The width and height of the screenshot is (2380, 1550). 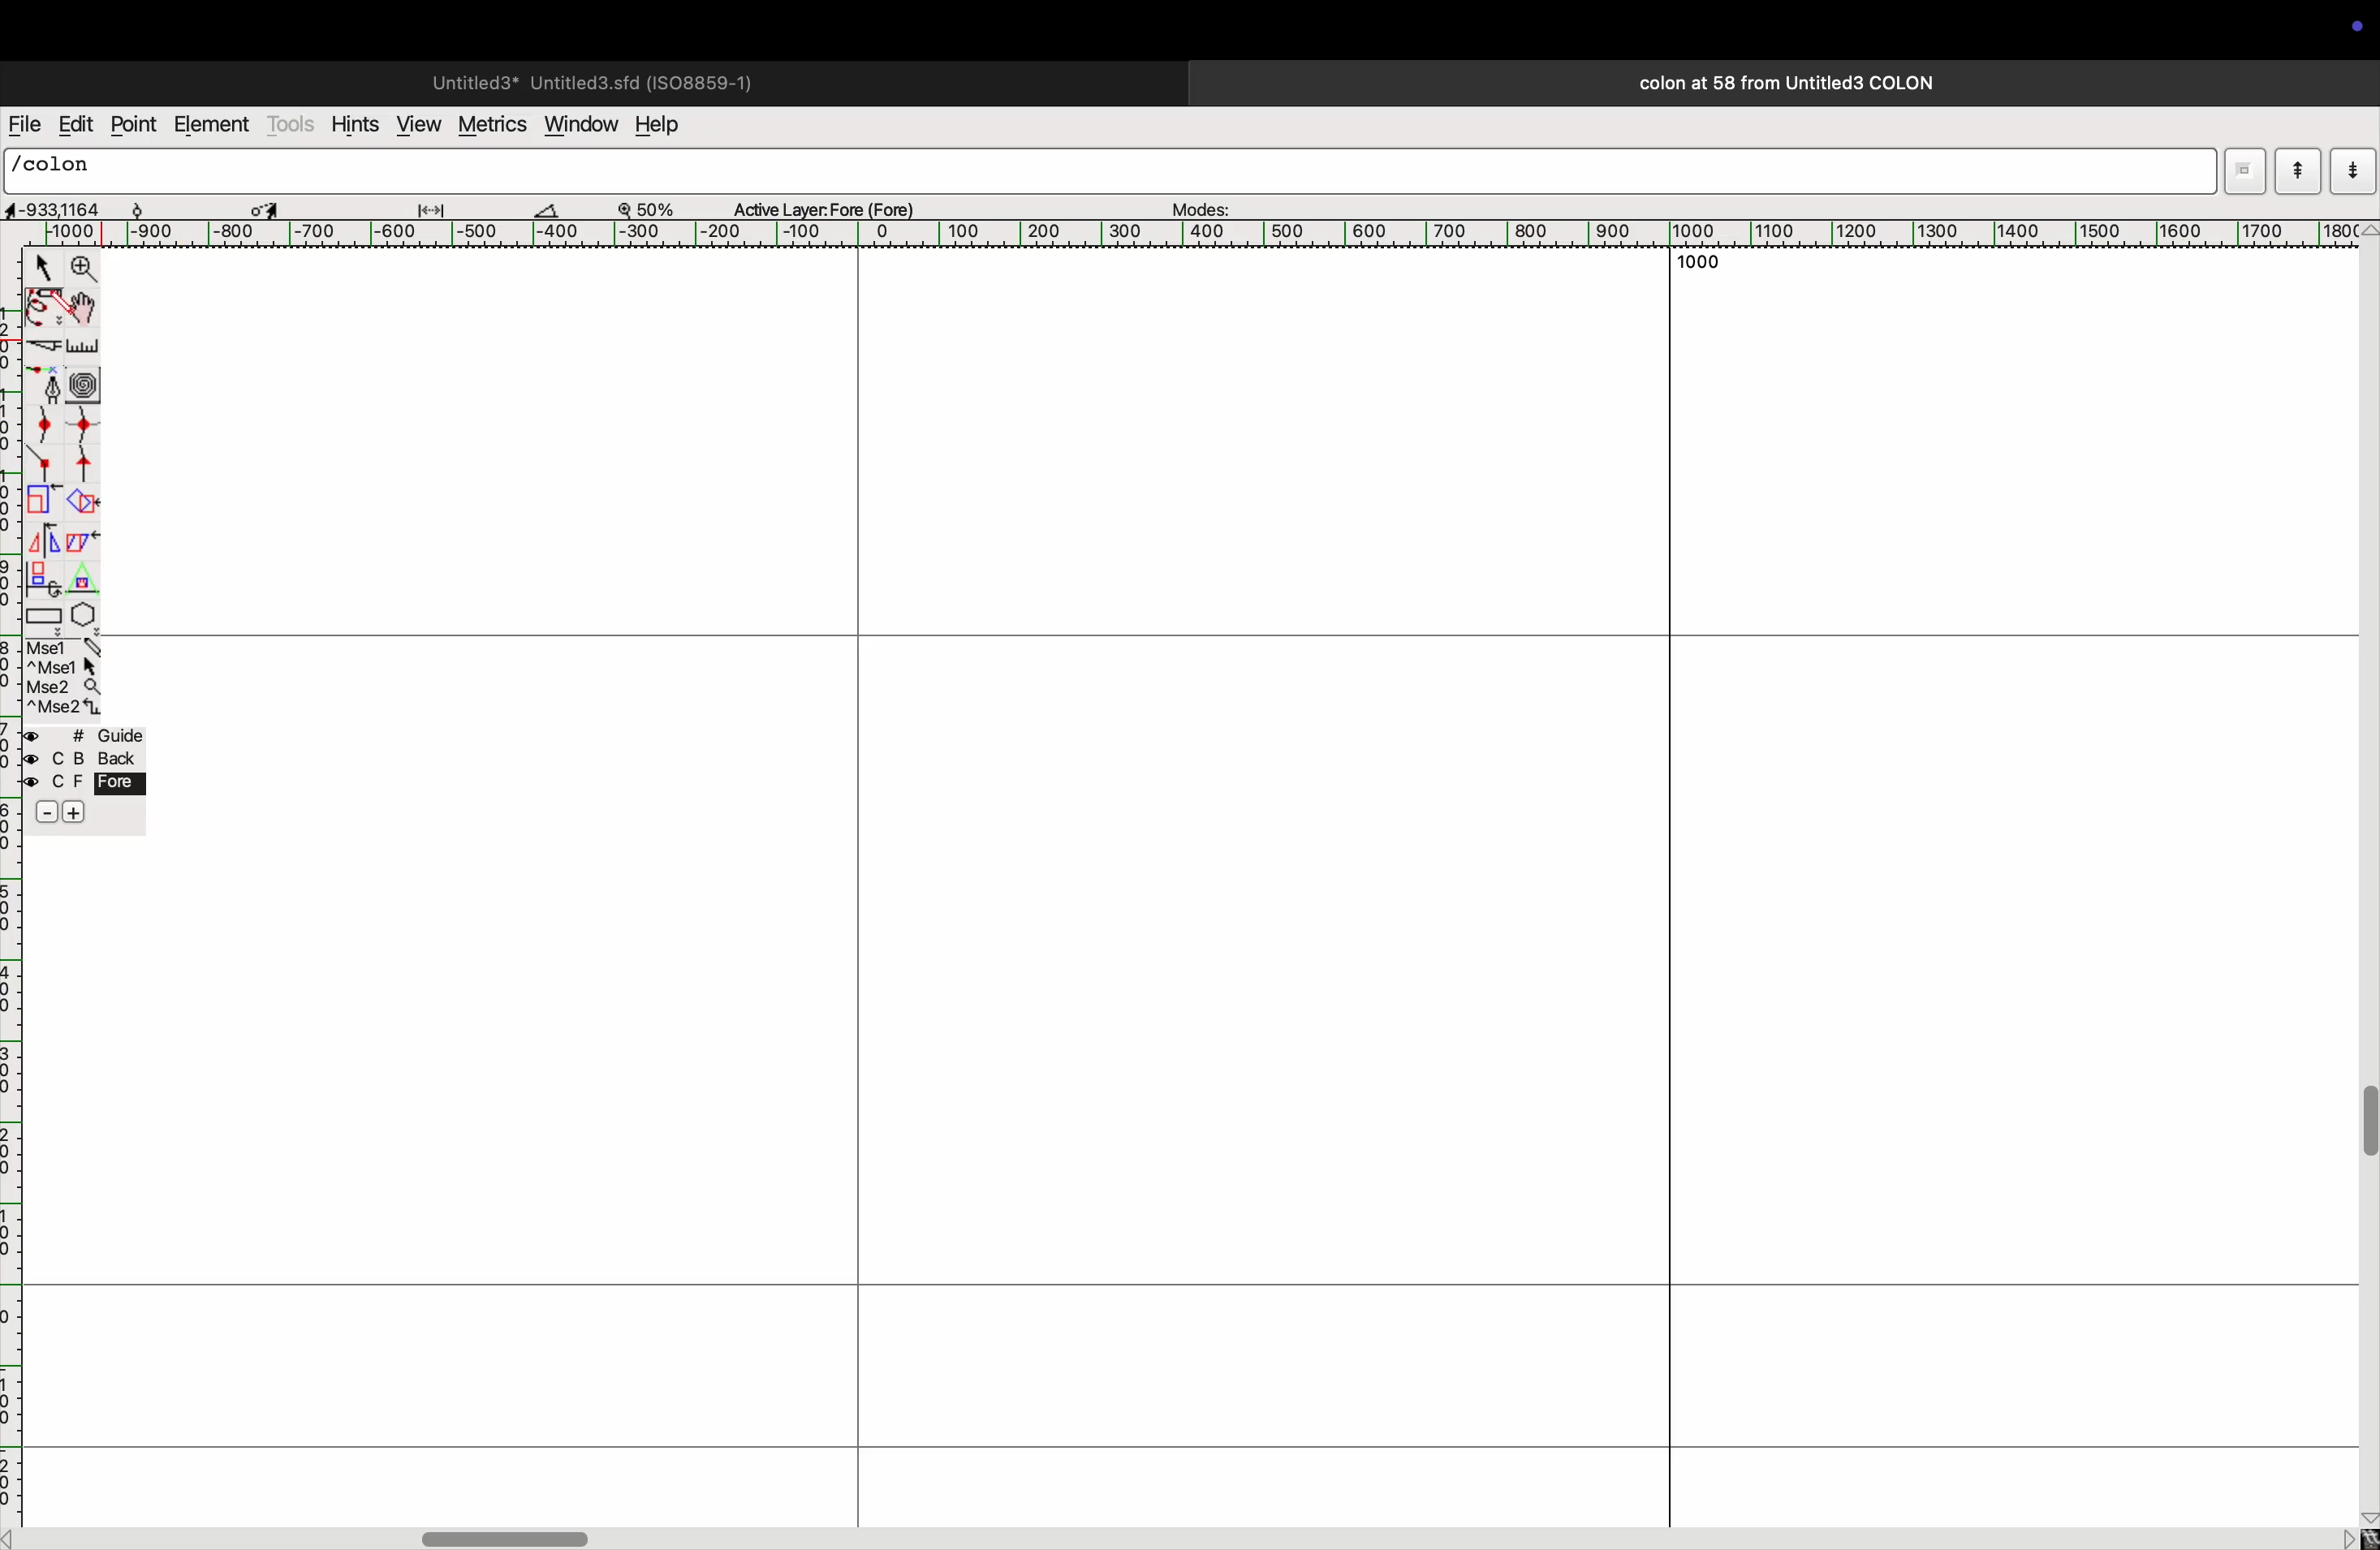 I want to click on mirror, so click(x=48, y=540).